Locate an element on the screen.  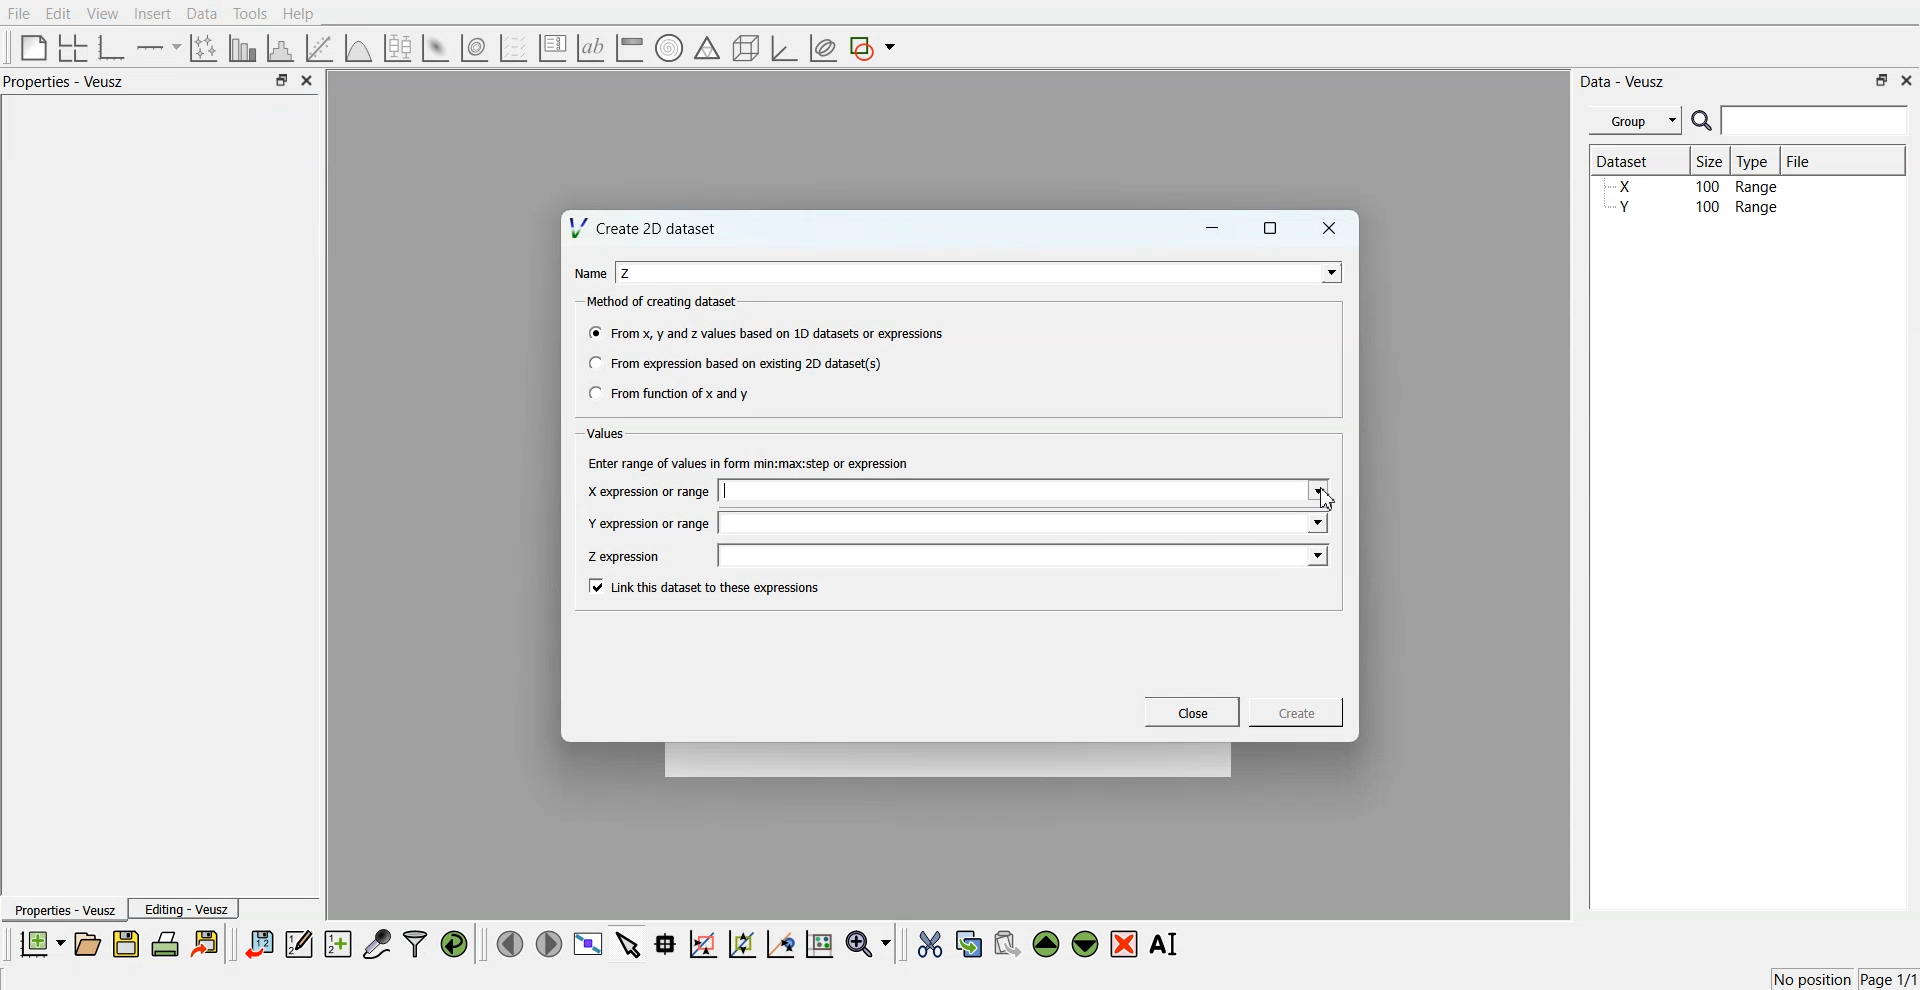
Move down the selected widget is located at coordinates (1086, 944).